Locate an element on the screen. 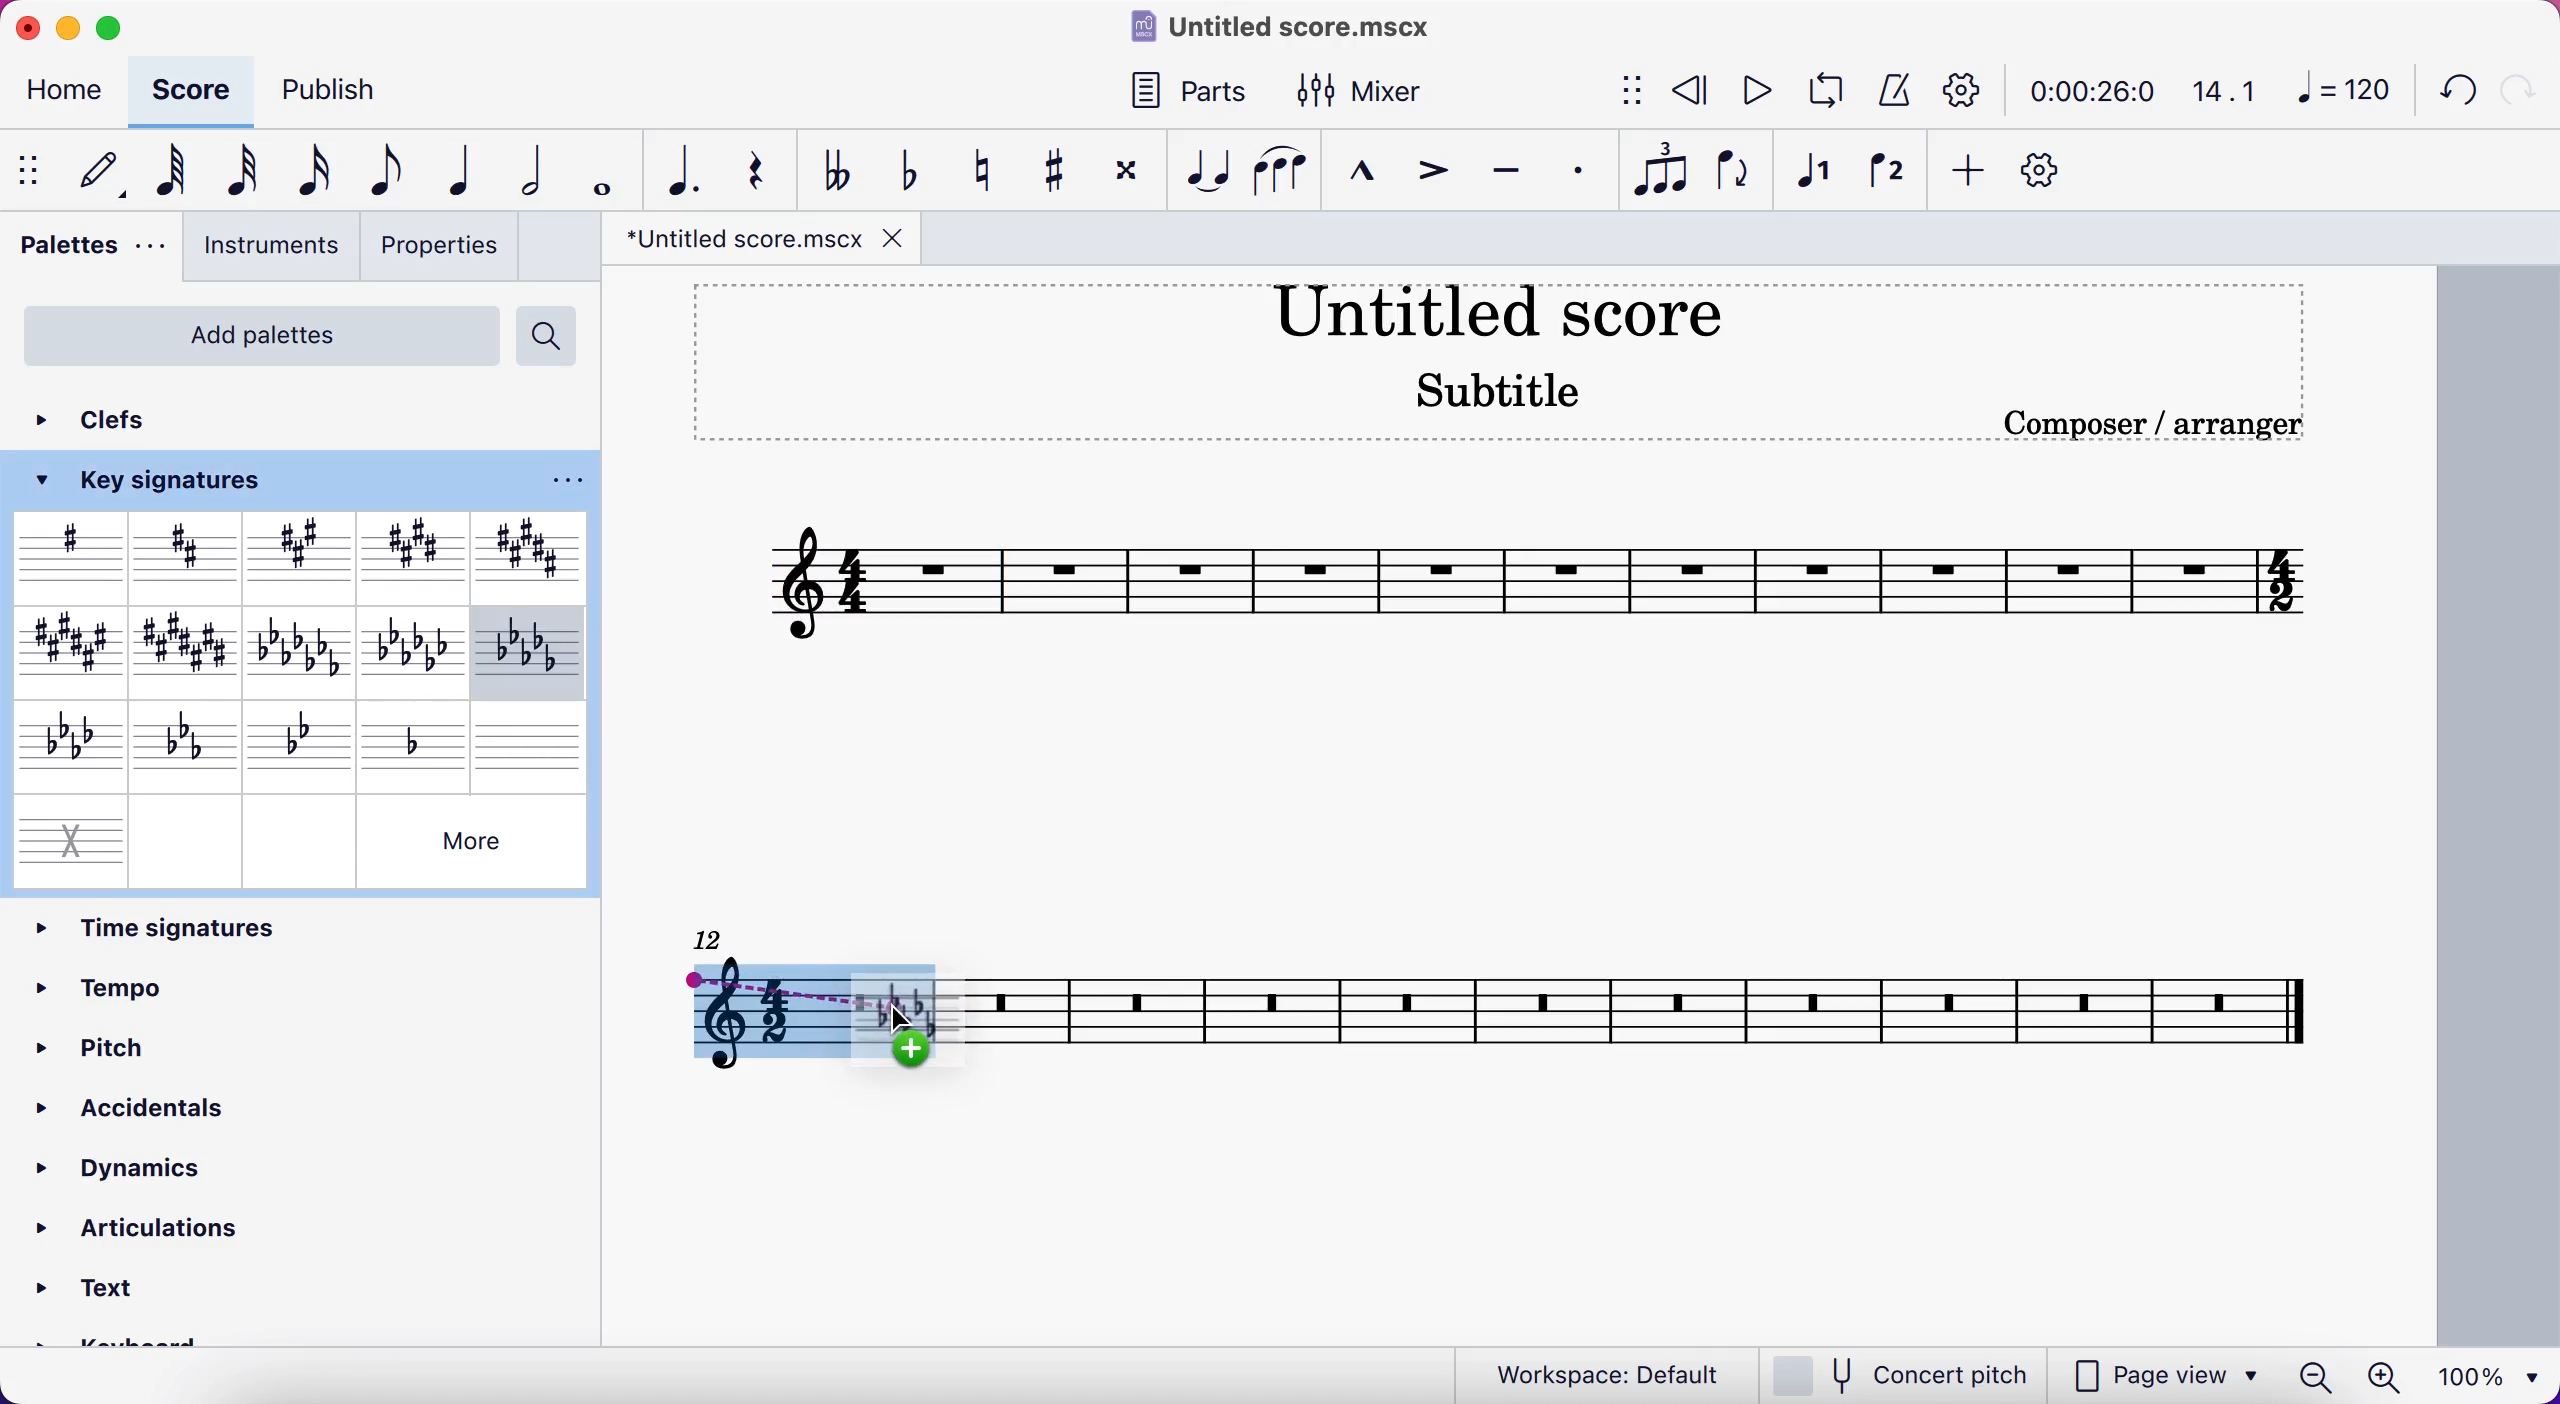 The height and width of the screenshot is (1404, 2560). page view is located at coordinates (2163, 1374).